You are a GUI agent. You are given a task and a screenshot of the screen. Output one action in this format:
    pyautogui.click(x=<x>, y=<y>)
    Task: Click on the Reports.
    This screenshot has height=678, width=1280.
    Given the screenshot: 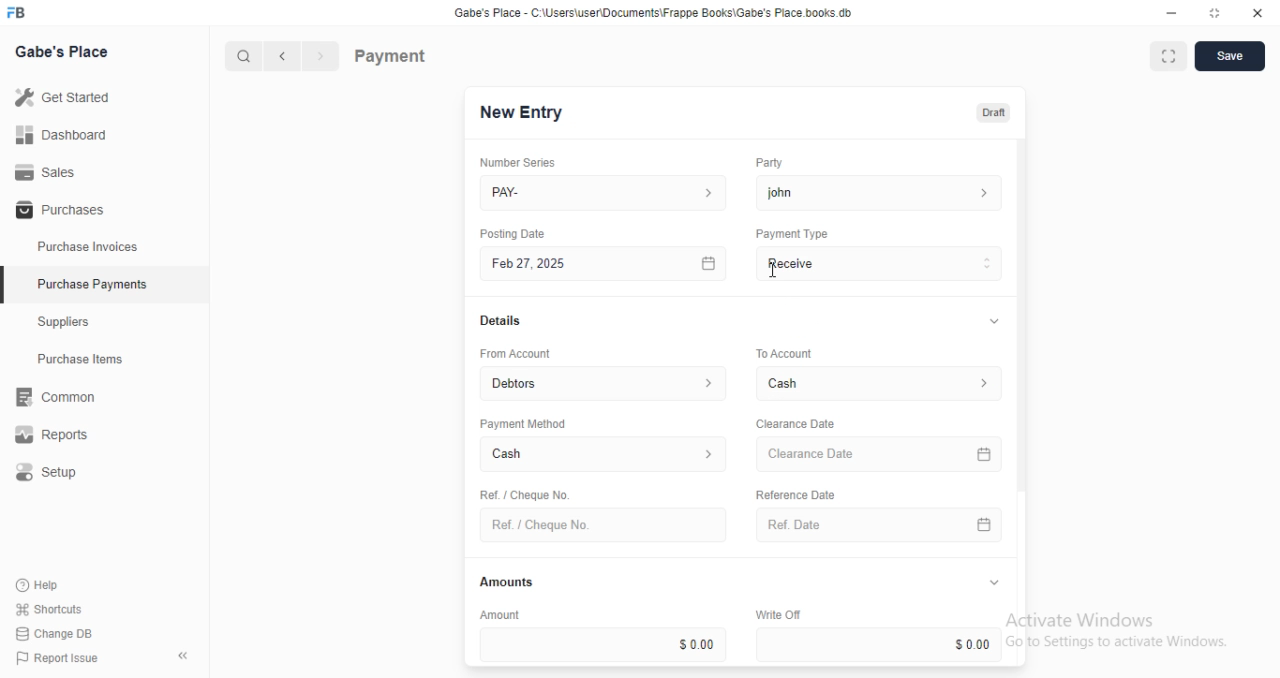 What is the action you would take?
    pyautogui.click(x=59, y=435)
    